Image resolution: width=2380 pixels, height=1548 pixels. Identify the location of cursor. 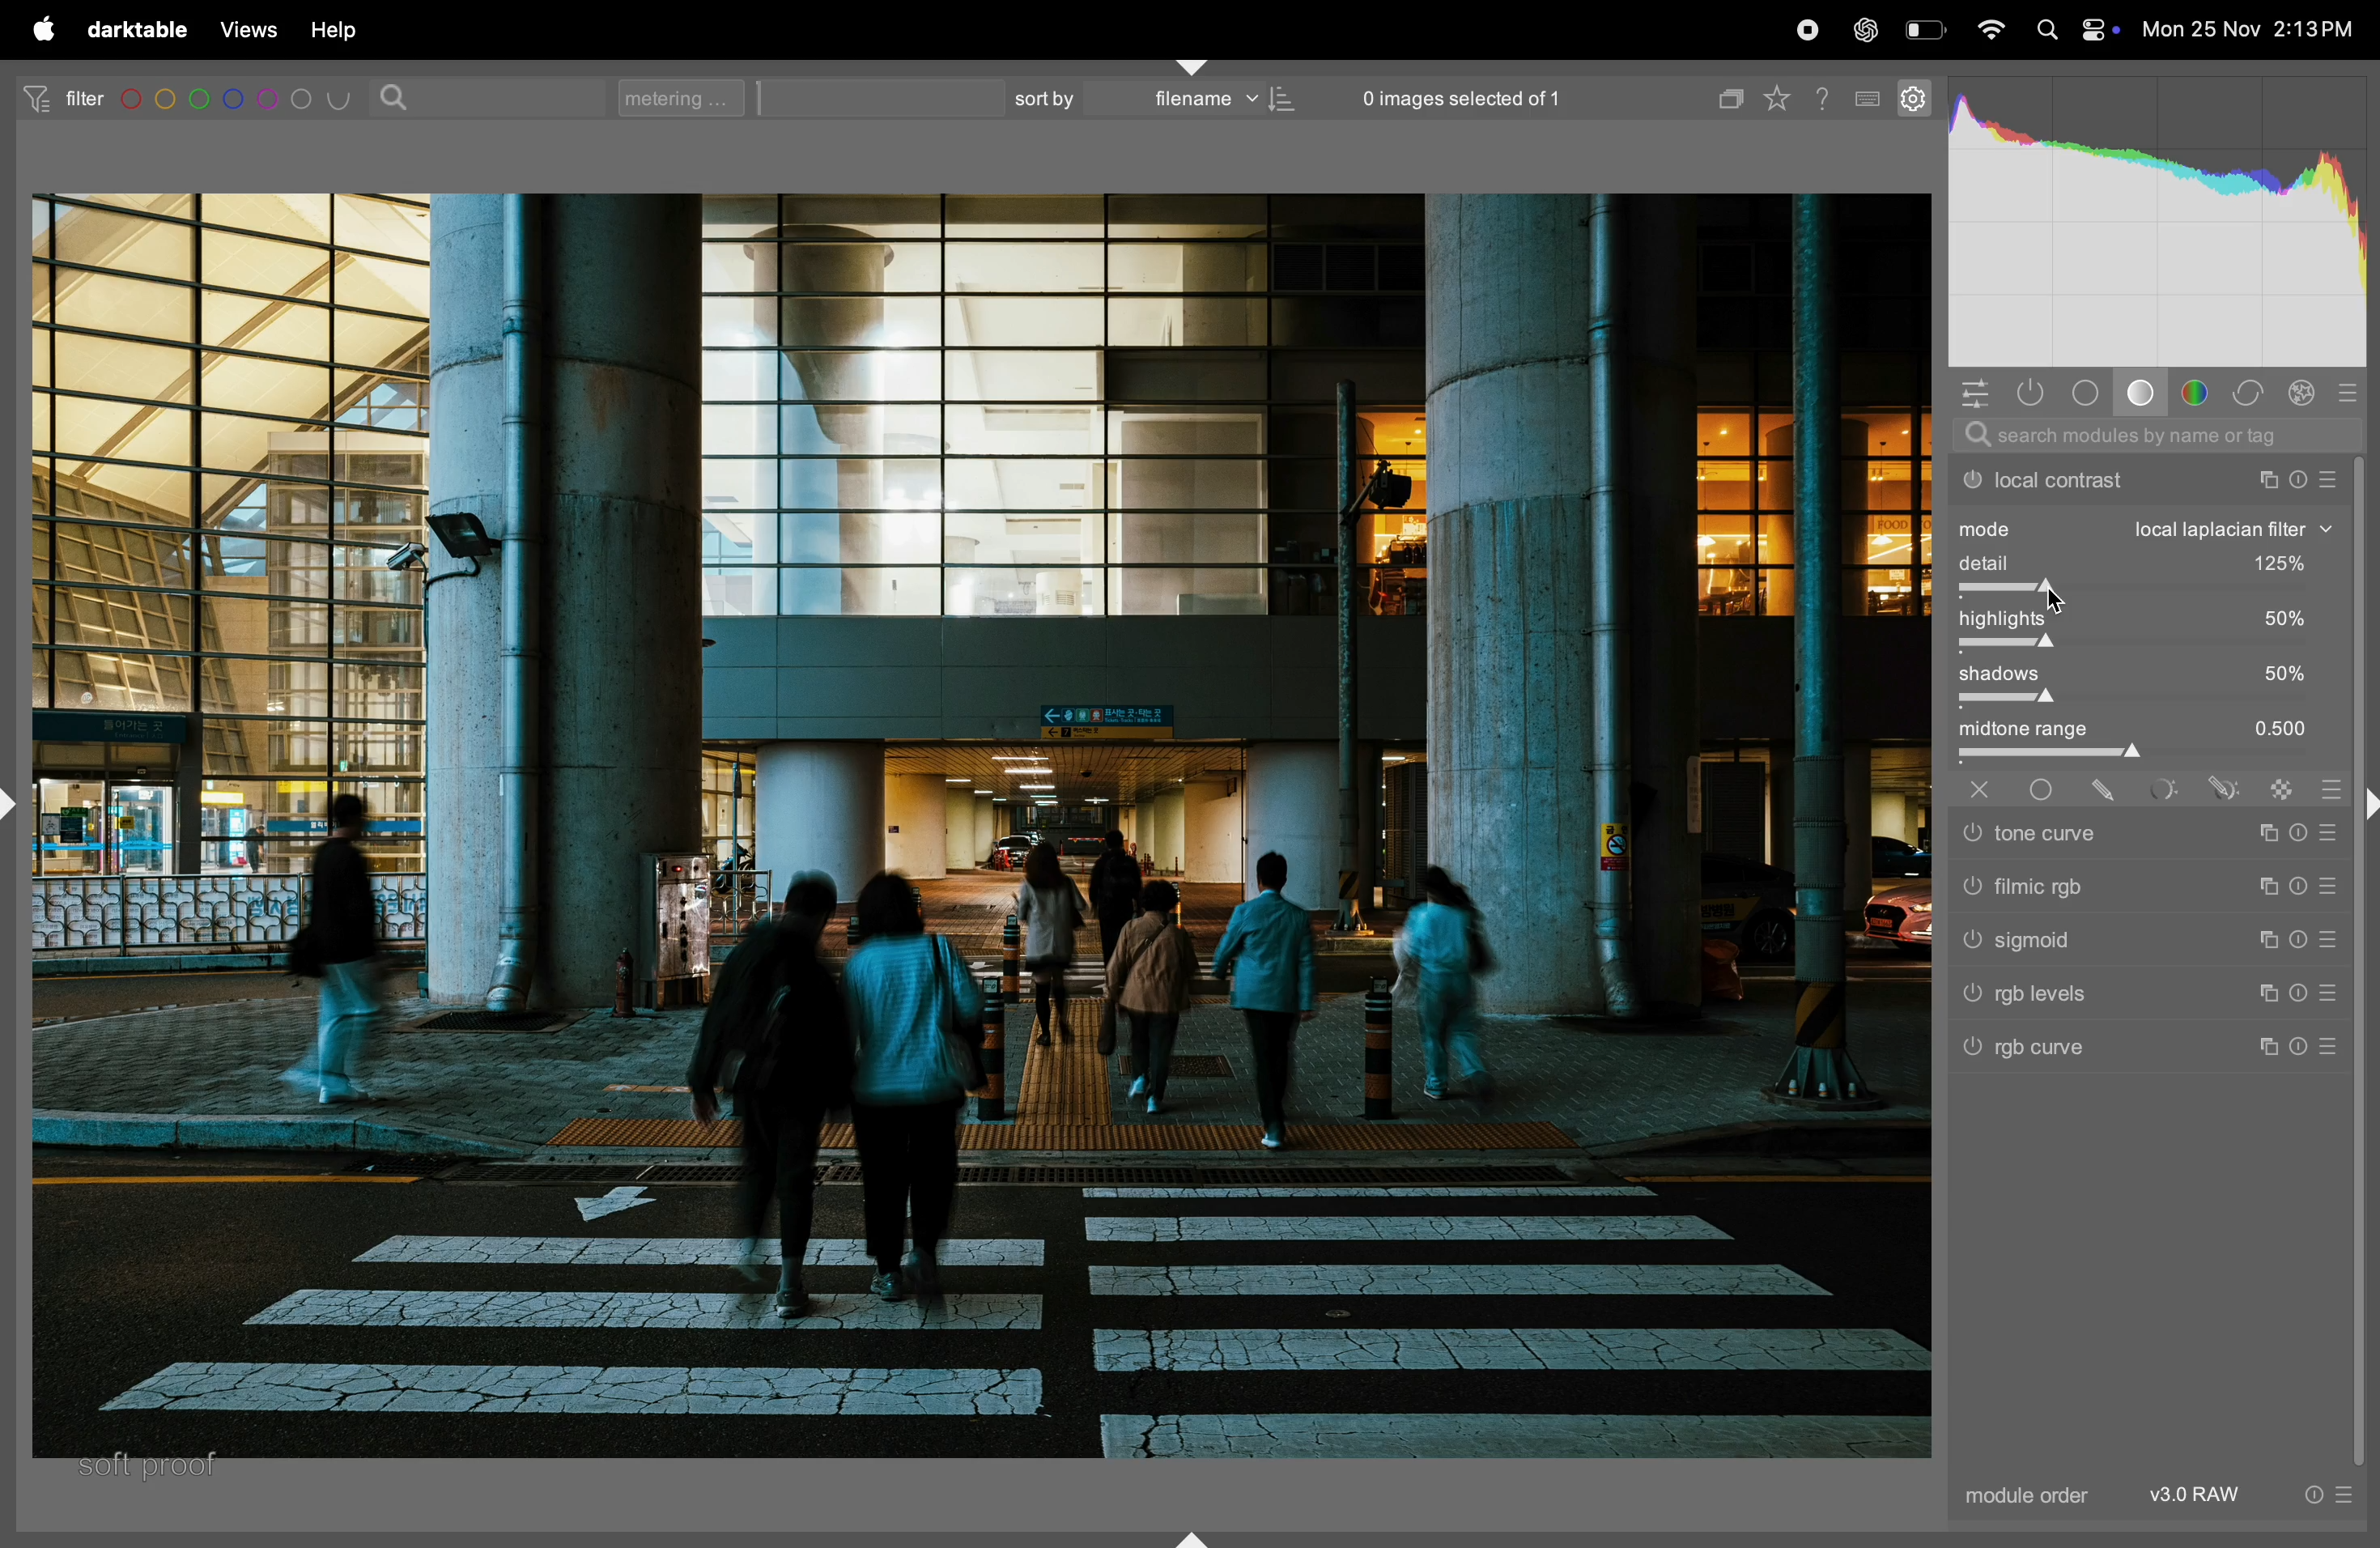
(2062, 601).